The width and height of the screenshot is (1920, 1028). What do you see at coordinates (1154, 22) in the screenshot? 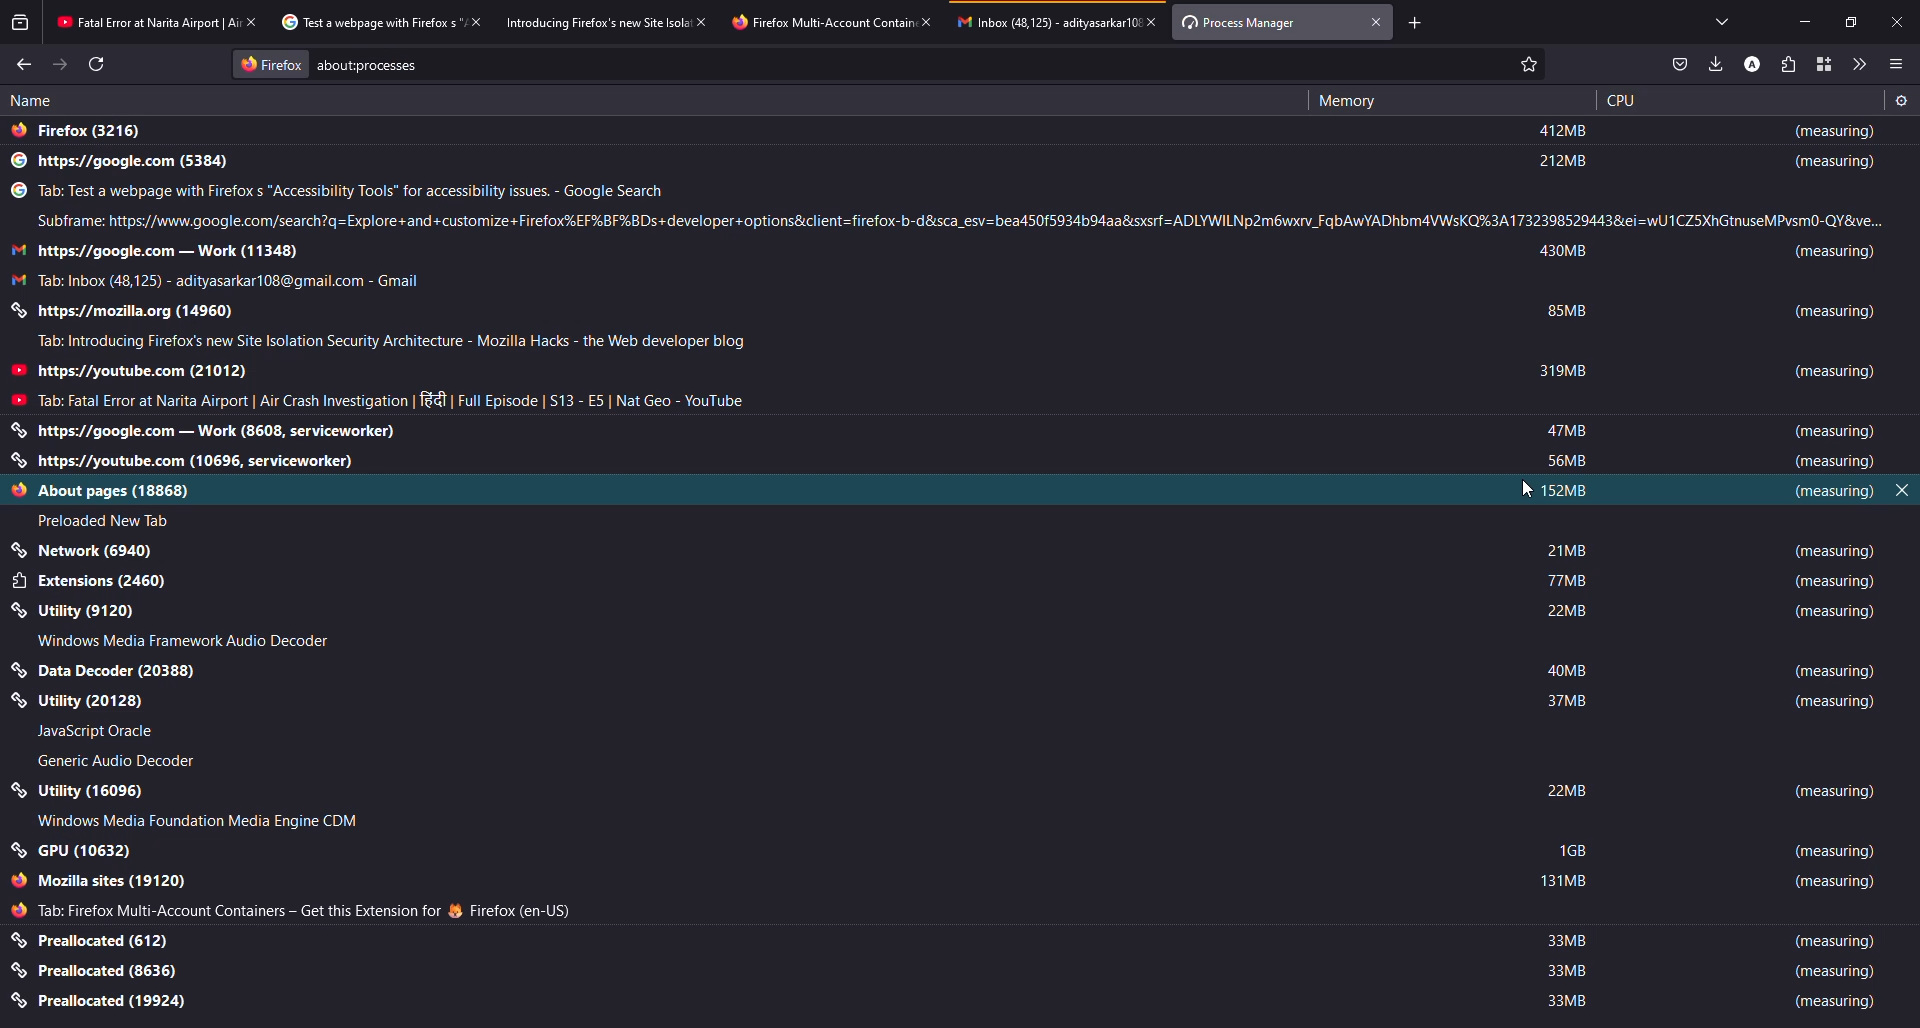
I see `close` at bounding box center [1154, 22].